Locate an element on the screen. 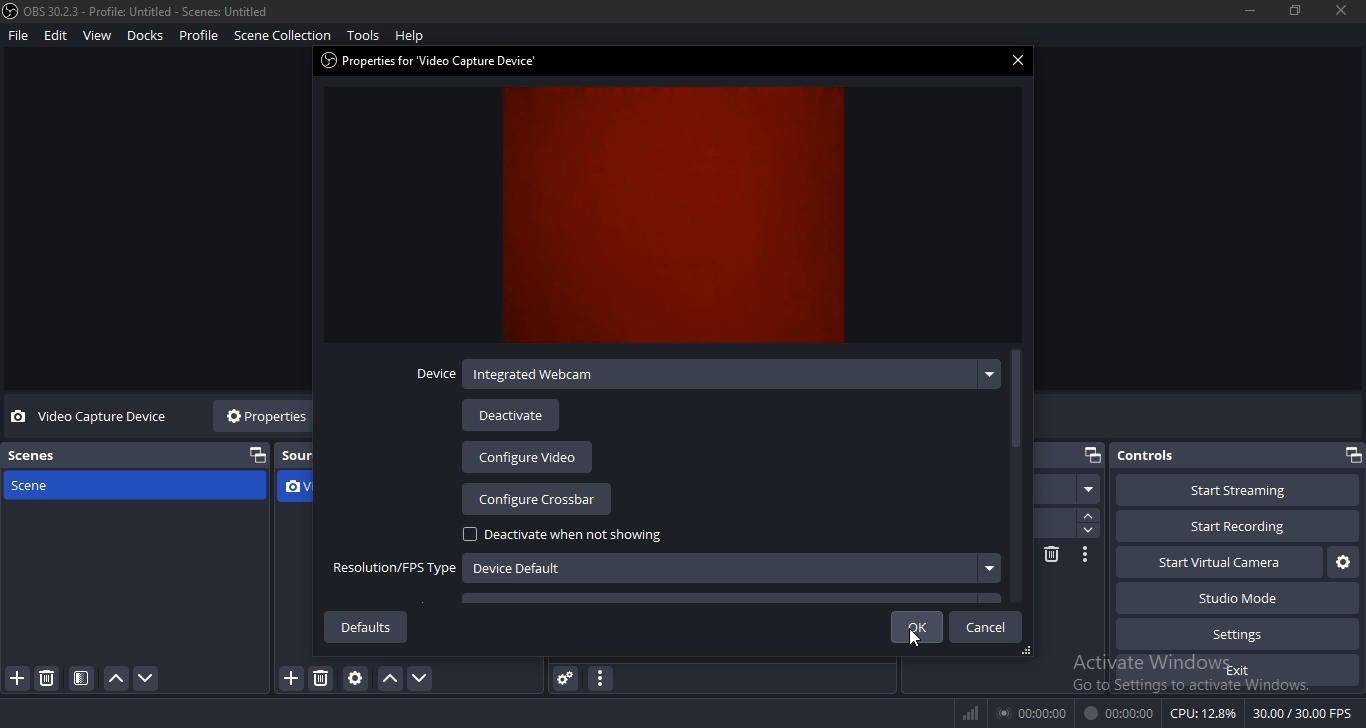  defaults is located at coordinates (364, 626).